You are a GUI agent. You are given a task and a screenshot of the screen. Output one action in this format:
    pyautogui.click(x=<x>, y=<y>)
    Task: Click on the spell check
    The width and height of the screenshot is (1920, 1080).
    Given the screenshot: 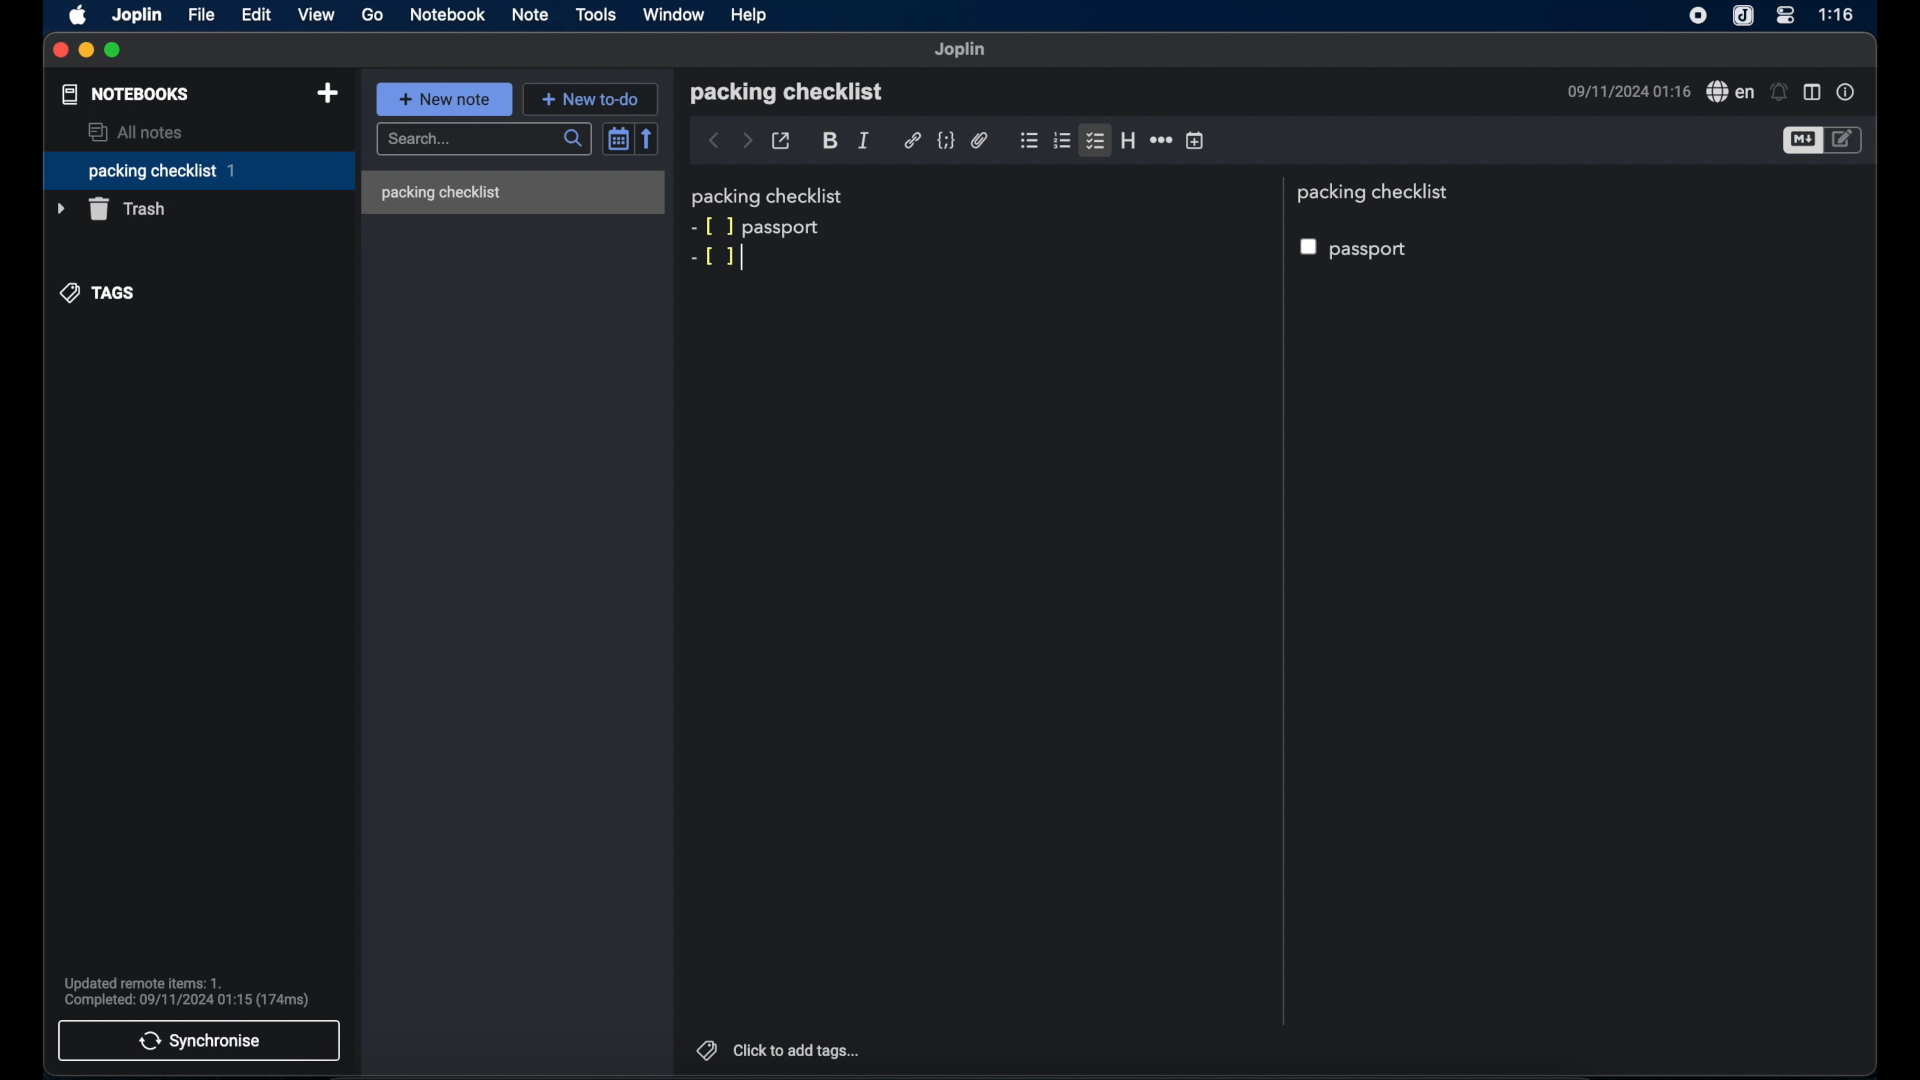 What is the action you would take?
    pyautogui.click(x=1730, y=92)
    